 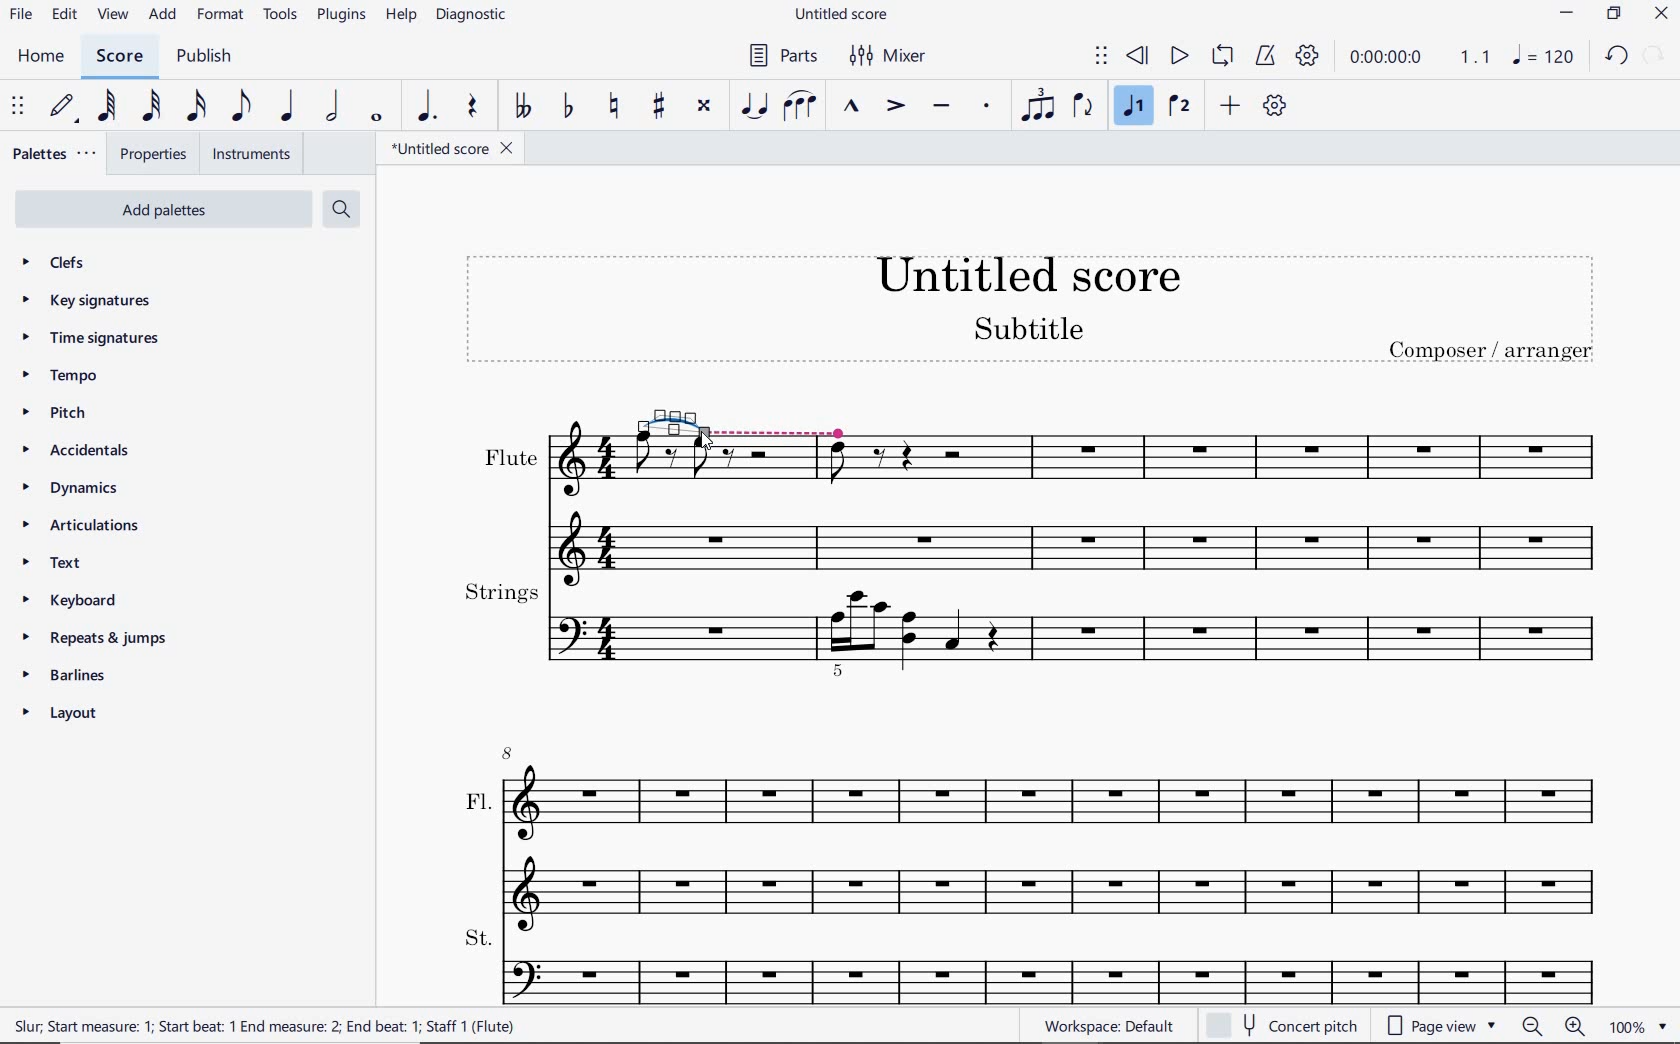 I want to click on St., so click(x=1034, y=966).